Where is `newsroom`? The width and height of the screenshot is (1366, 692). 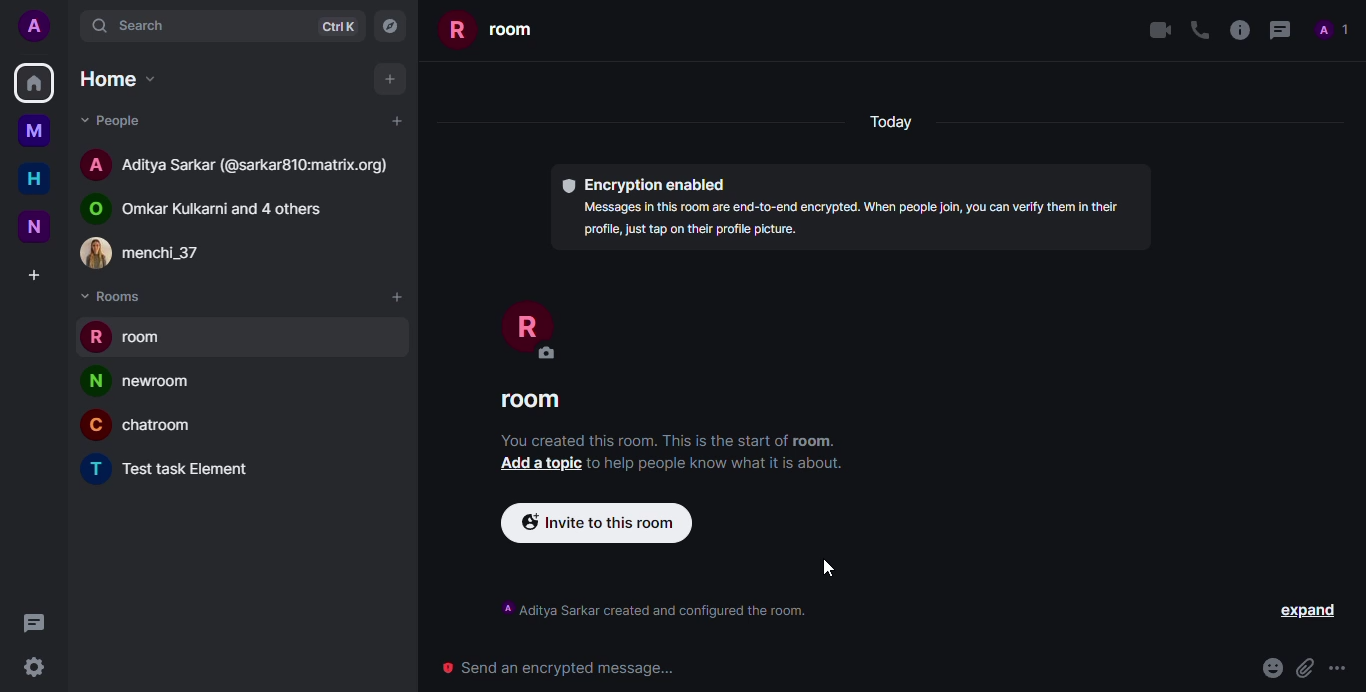
newsroom is located at coordinates (150, 380).